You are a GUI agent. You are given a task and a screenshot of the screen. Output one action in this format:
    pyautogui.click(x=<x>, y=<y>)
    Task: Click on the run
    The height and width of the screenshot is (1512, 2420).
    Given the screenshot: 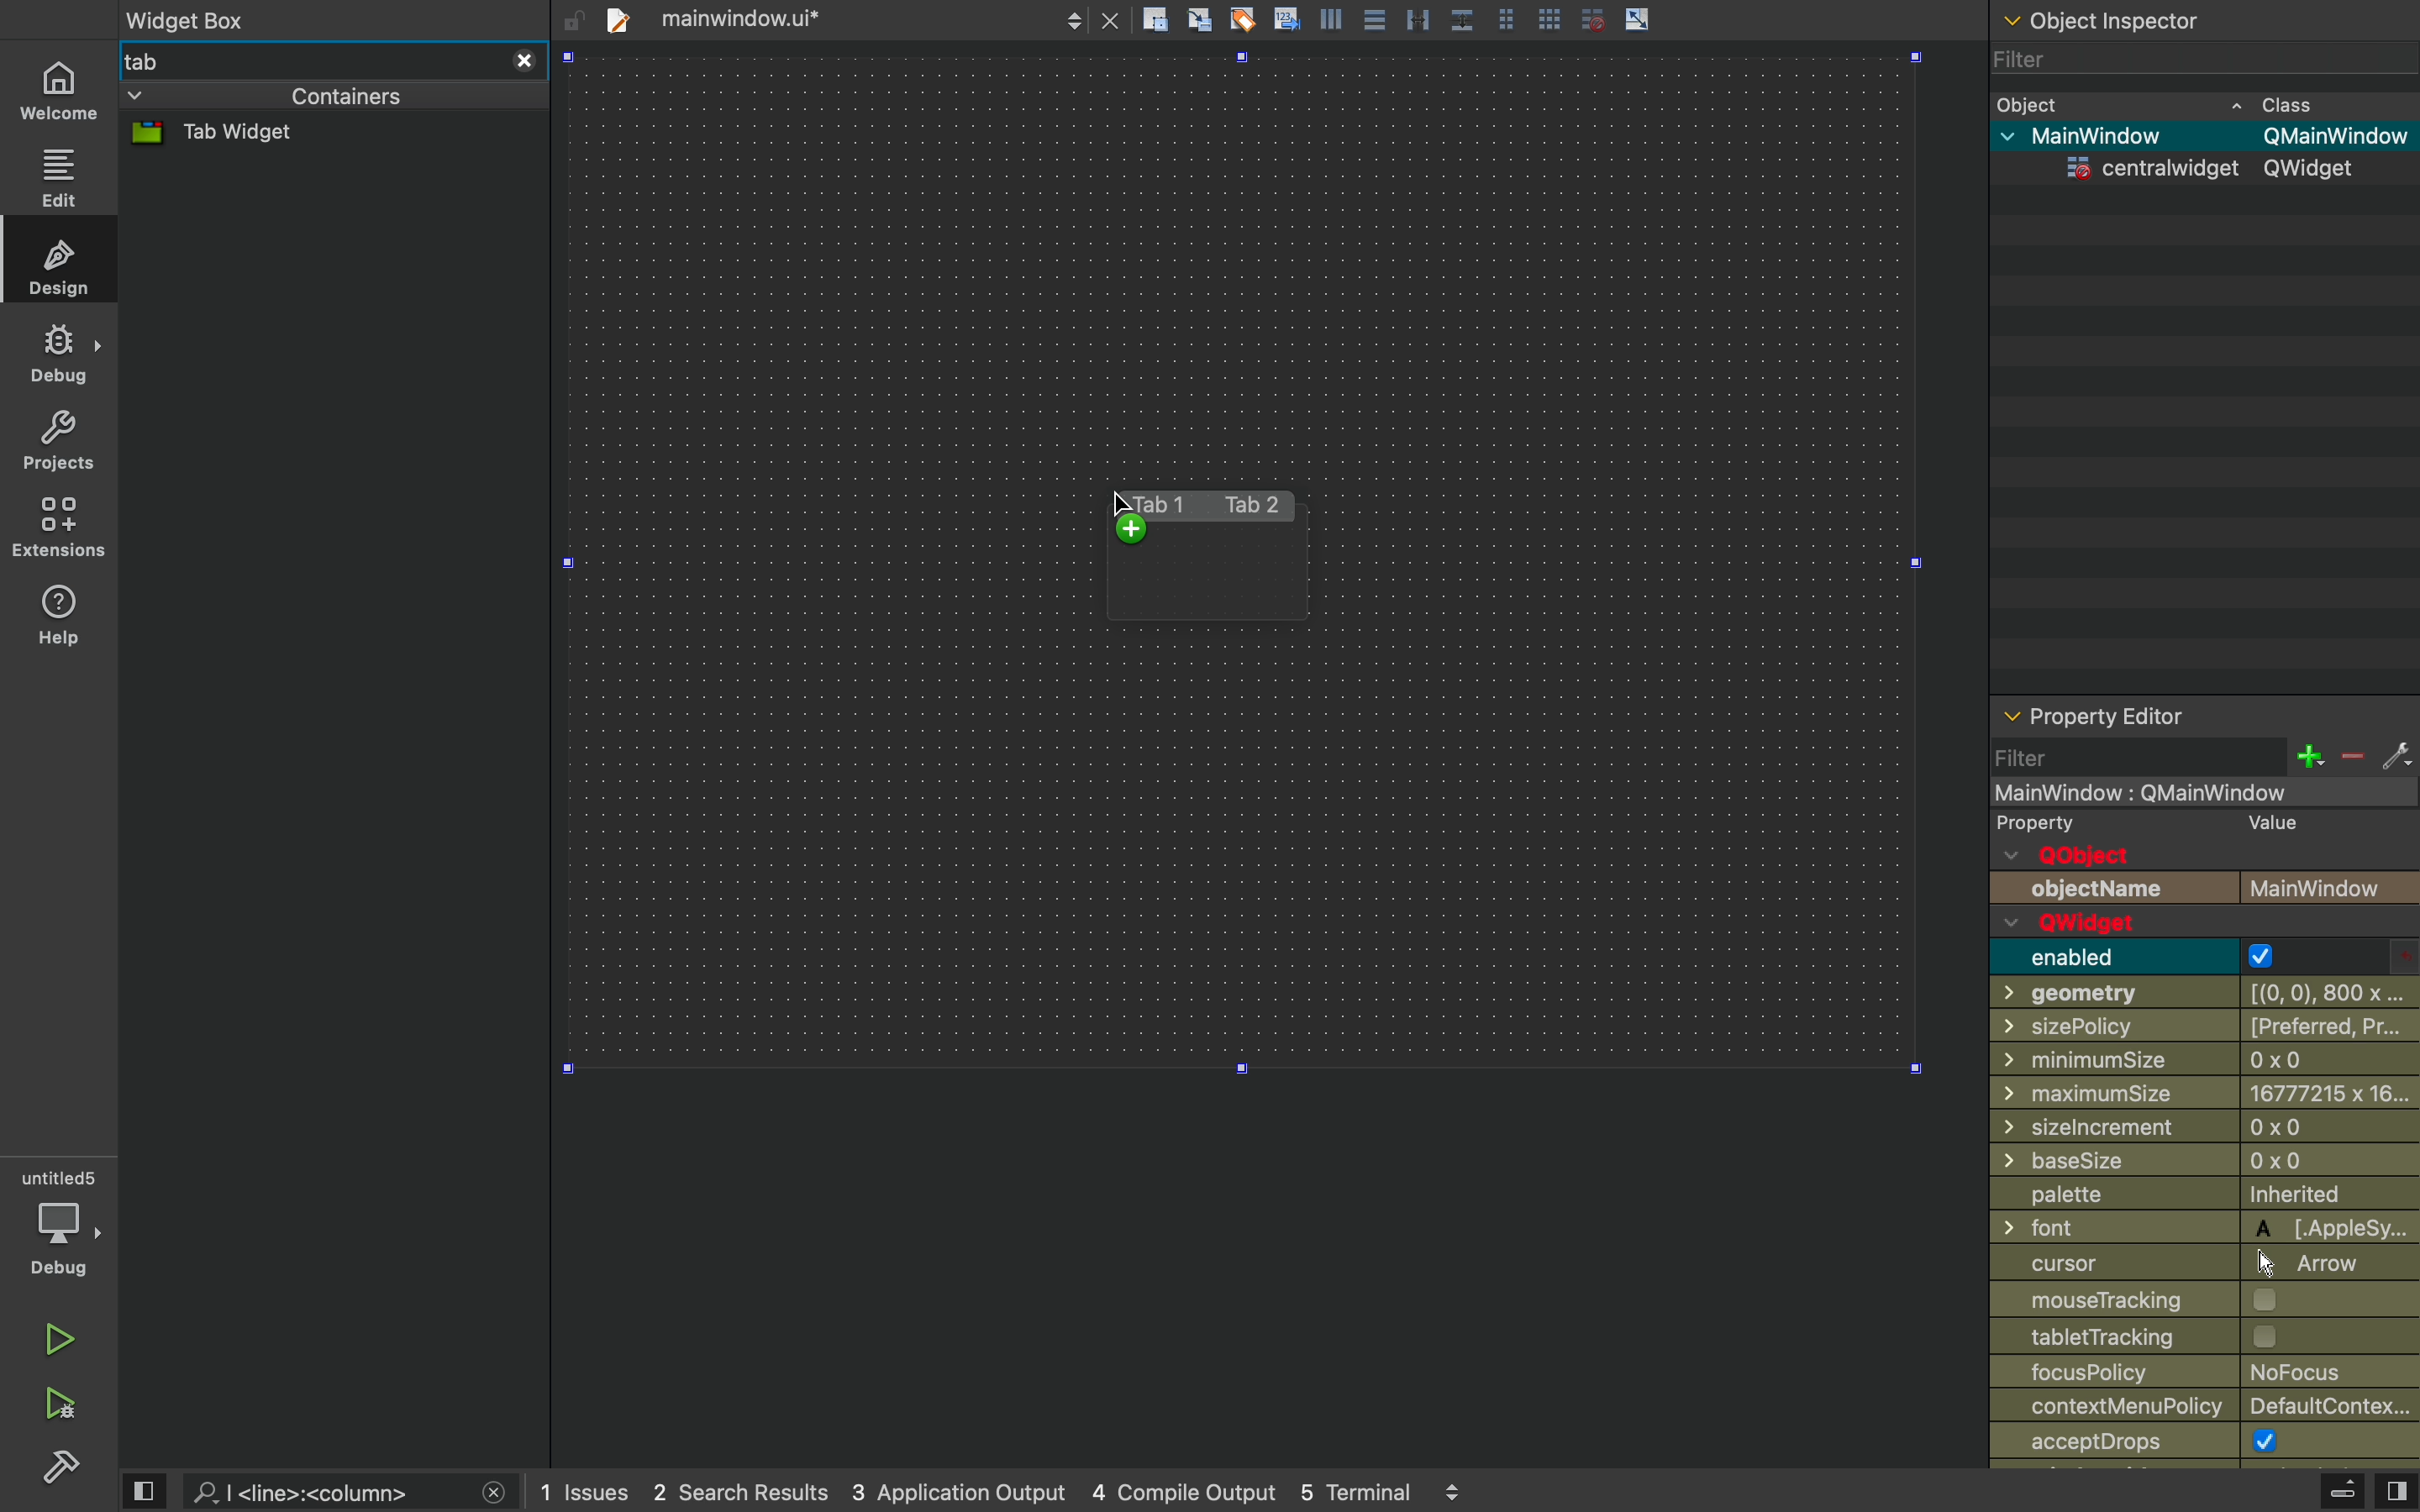 What is the action you would take?
    pyautogui.click(x=63, y=1344)
    